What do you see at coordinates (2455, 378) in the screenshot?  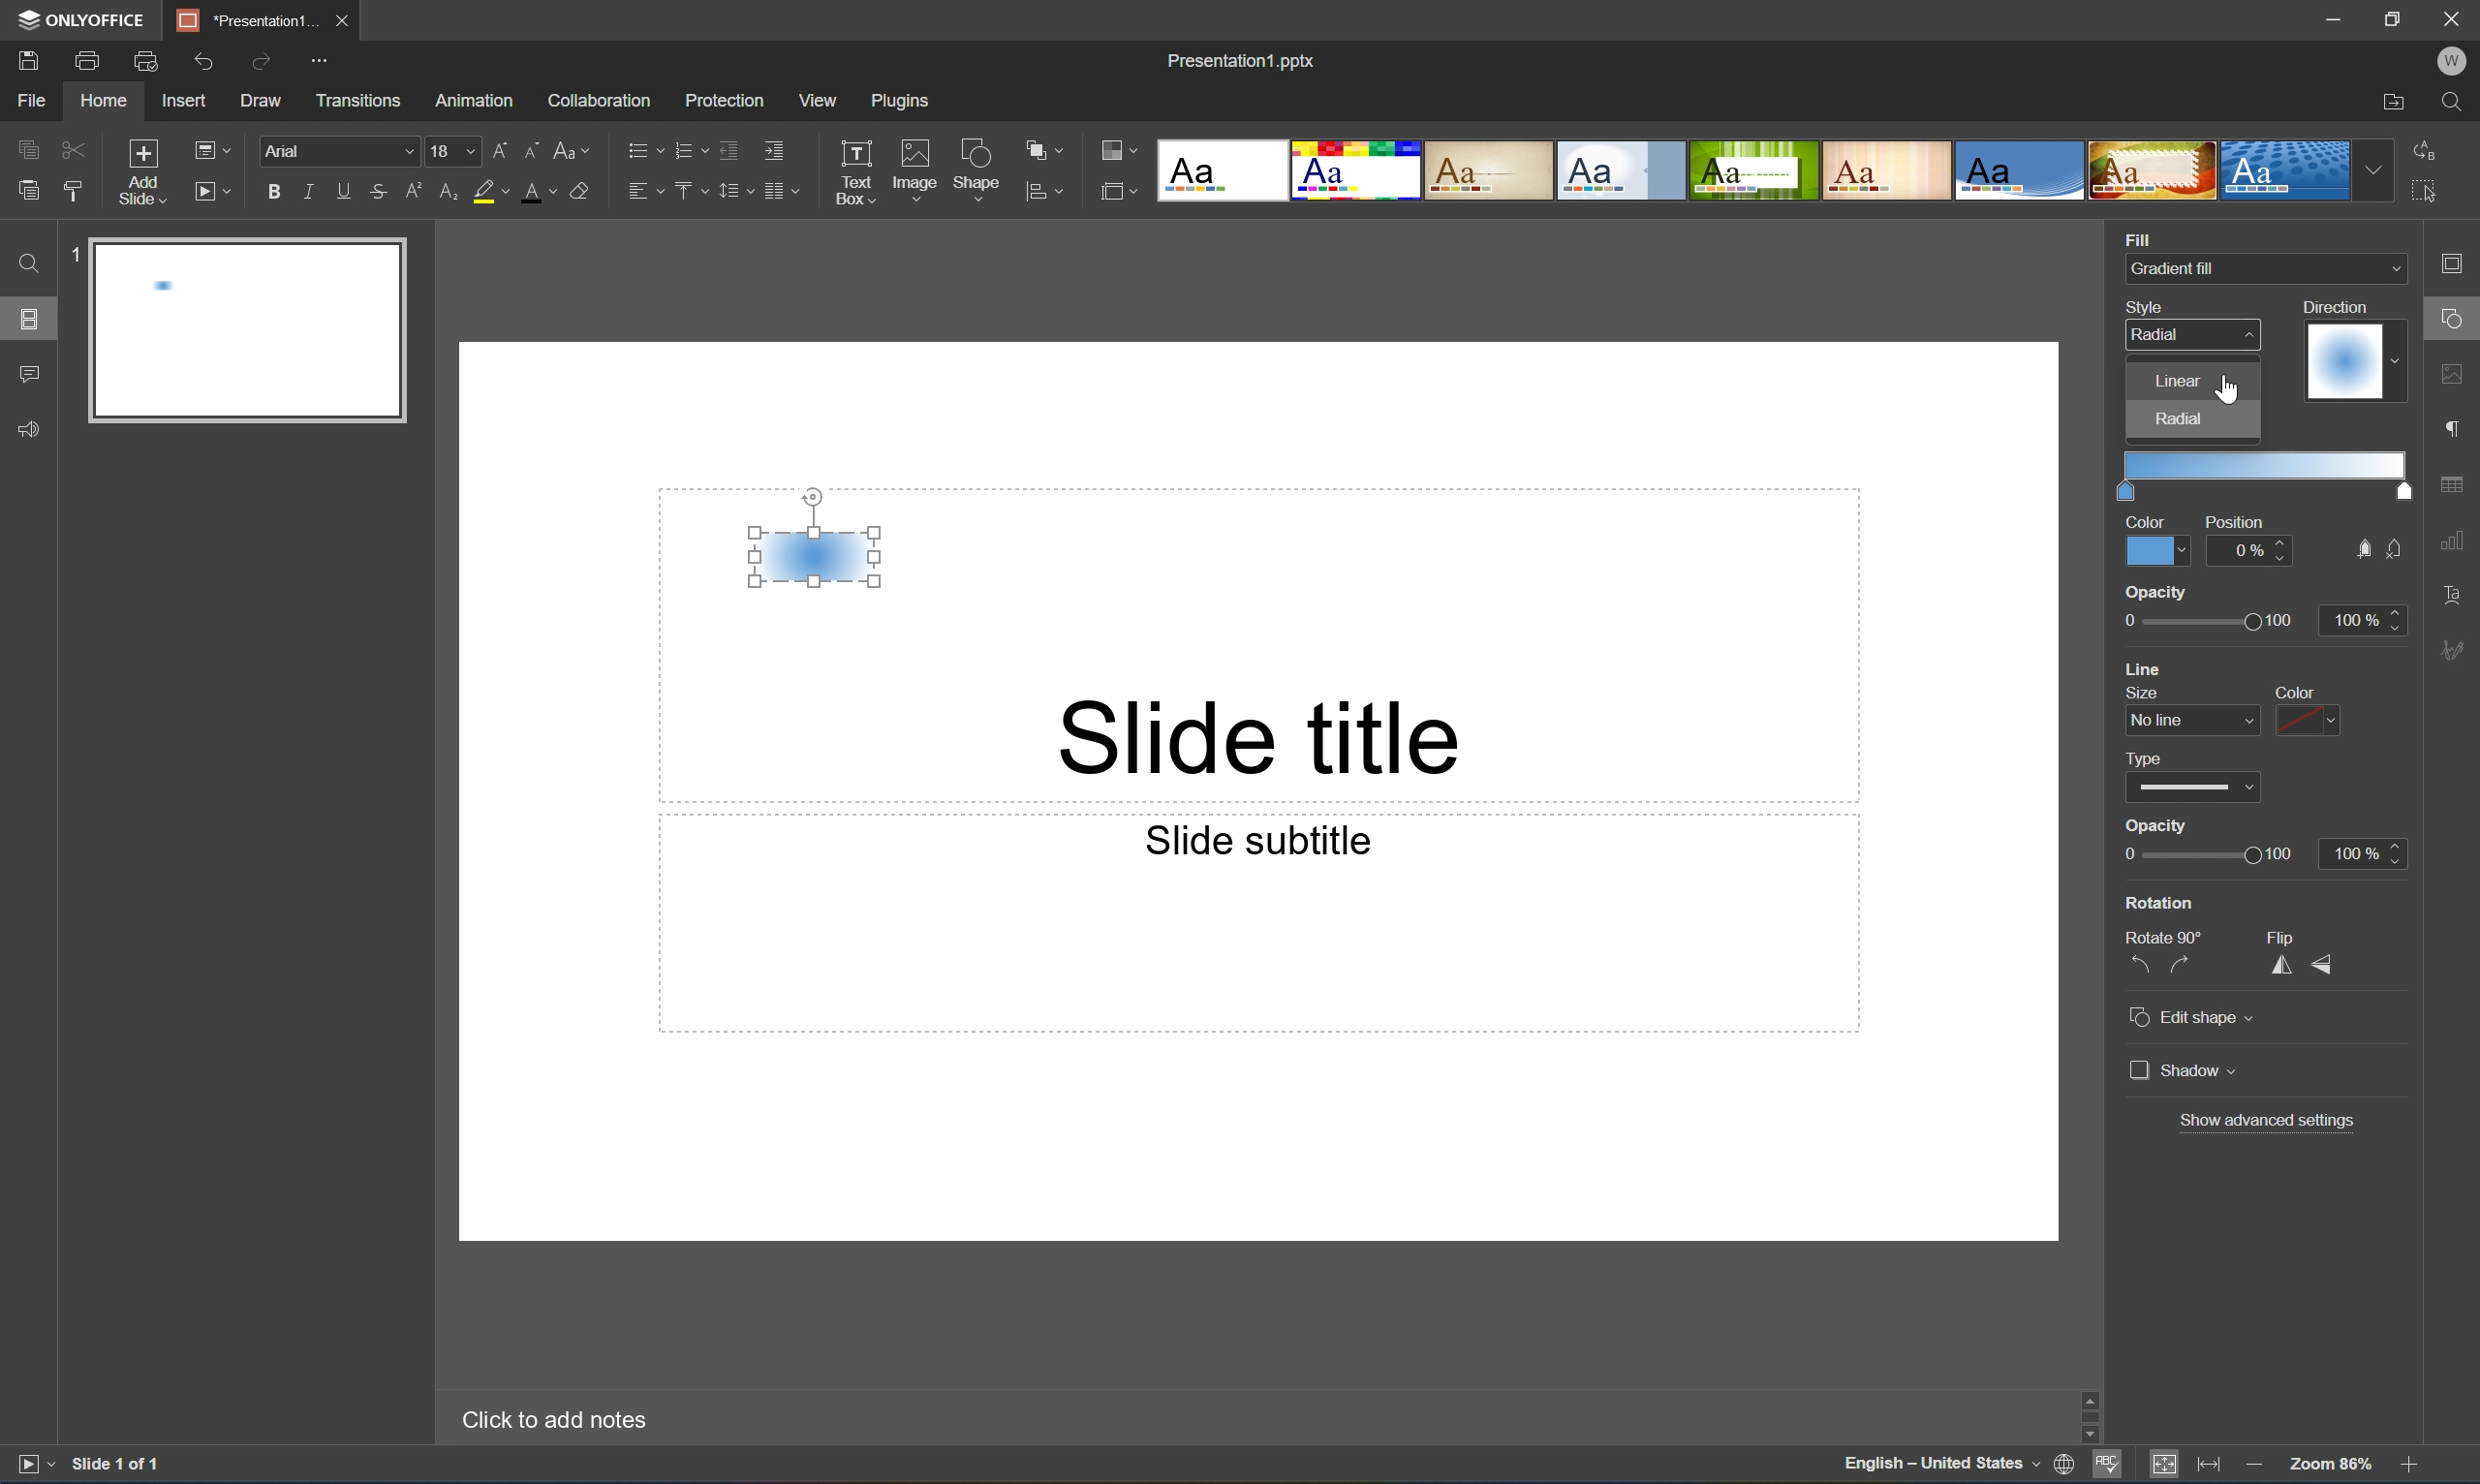 I see `image settings` at bounding box center [2455, 378].